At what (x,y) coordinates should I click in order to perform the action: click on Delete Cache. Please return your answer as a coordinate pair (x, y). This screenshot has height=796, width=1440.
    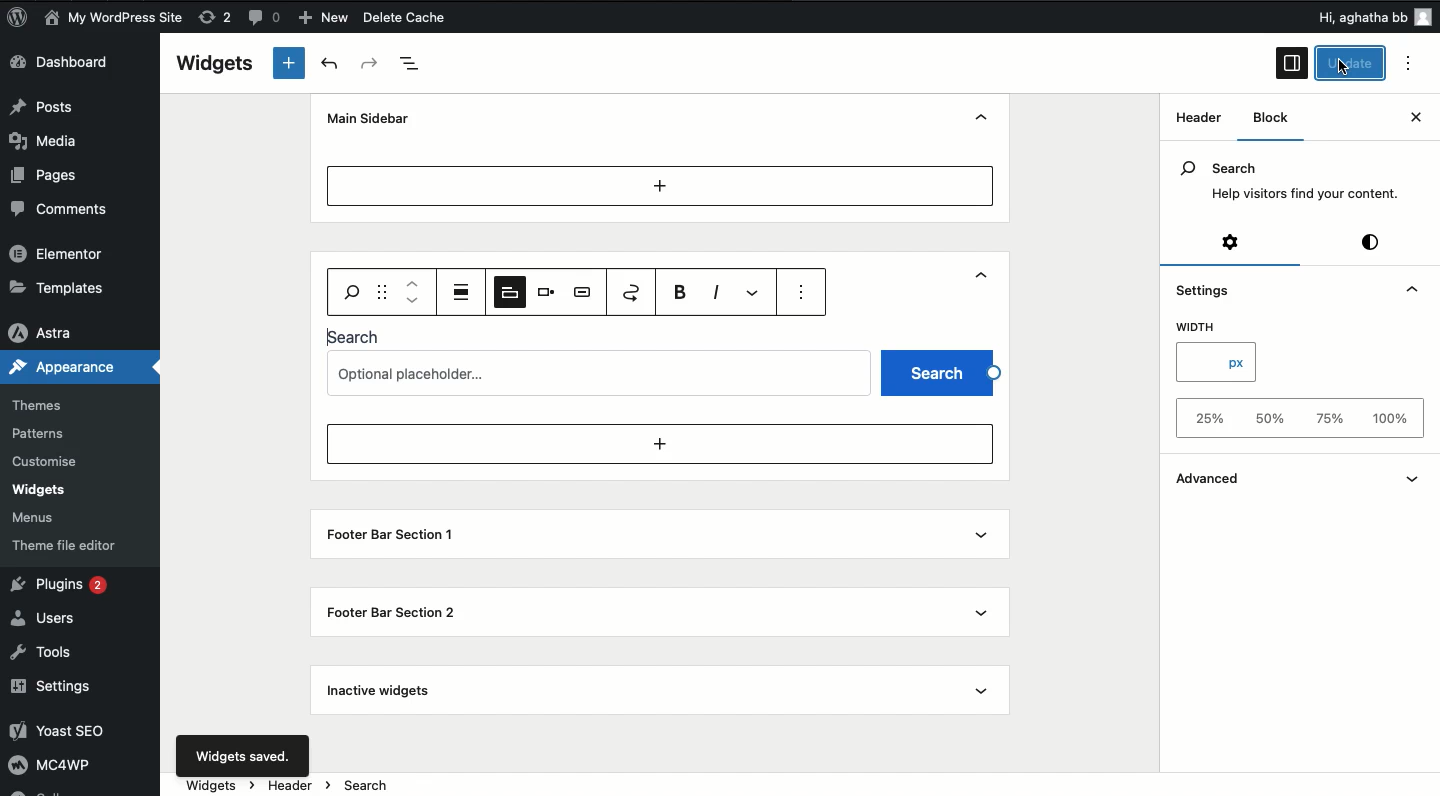
    Looking at the image, I should click on (441, 19).